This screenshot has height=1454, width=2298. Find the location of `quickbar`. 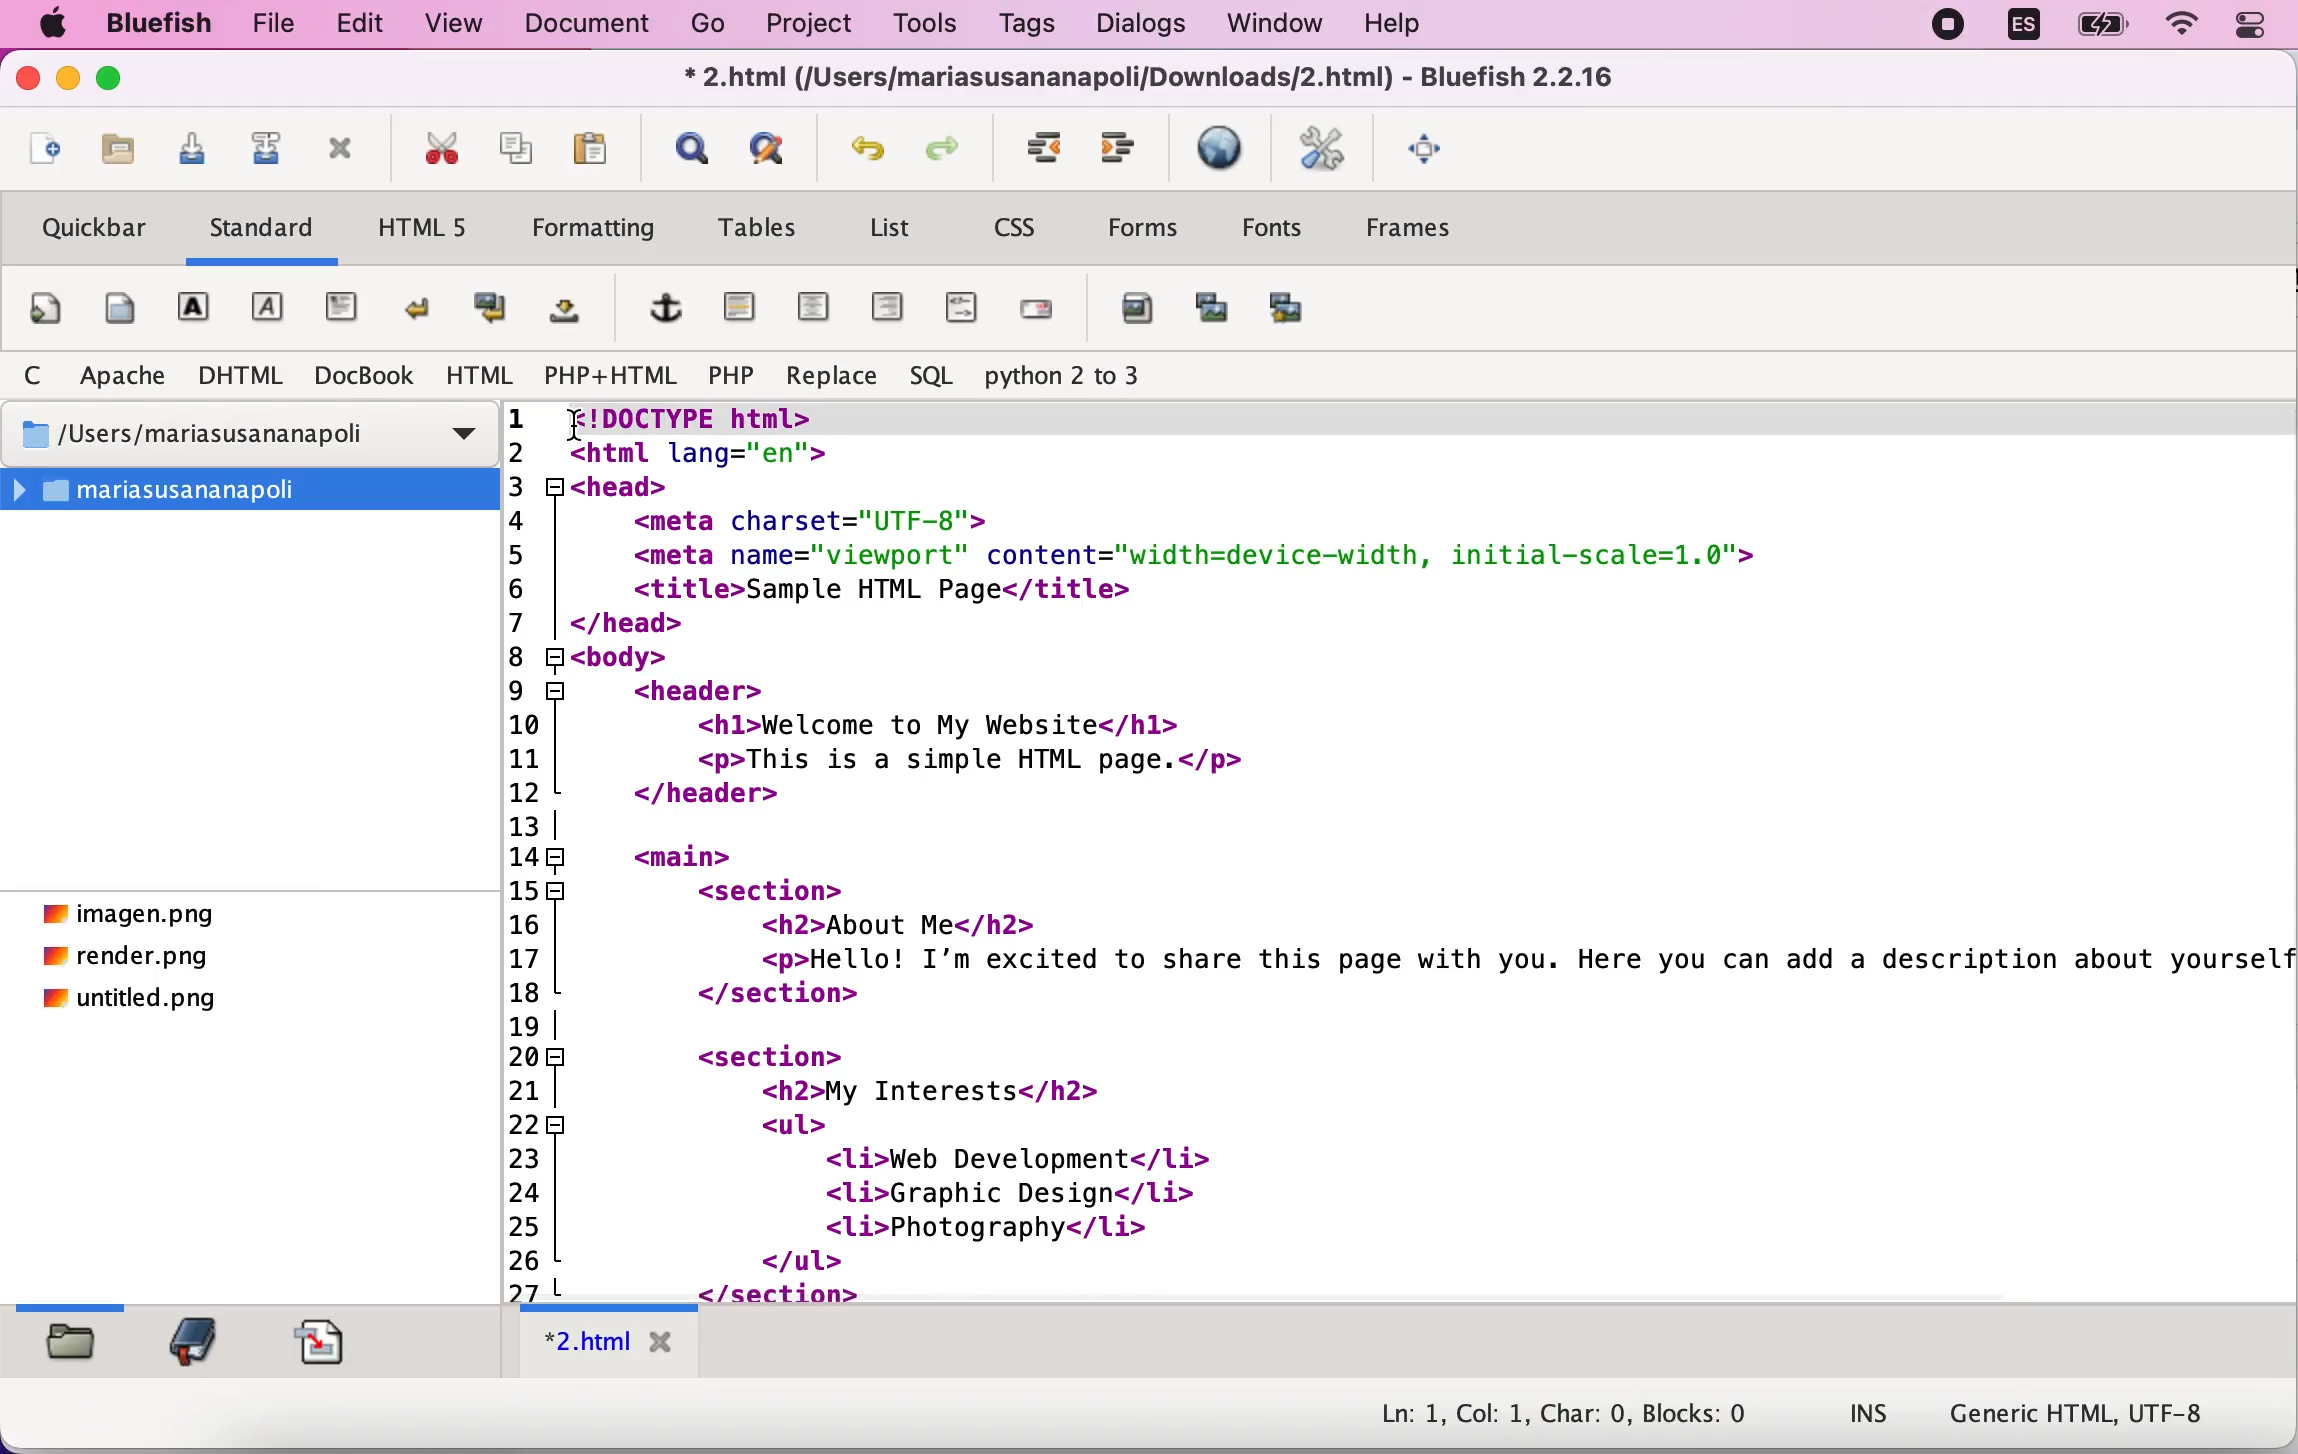

quickbar is located at coordinates (93, 227).